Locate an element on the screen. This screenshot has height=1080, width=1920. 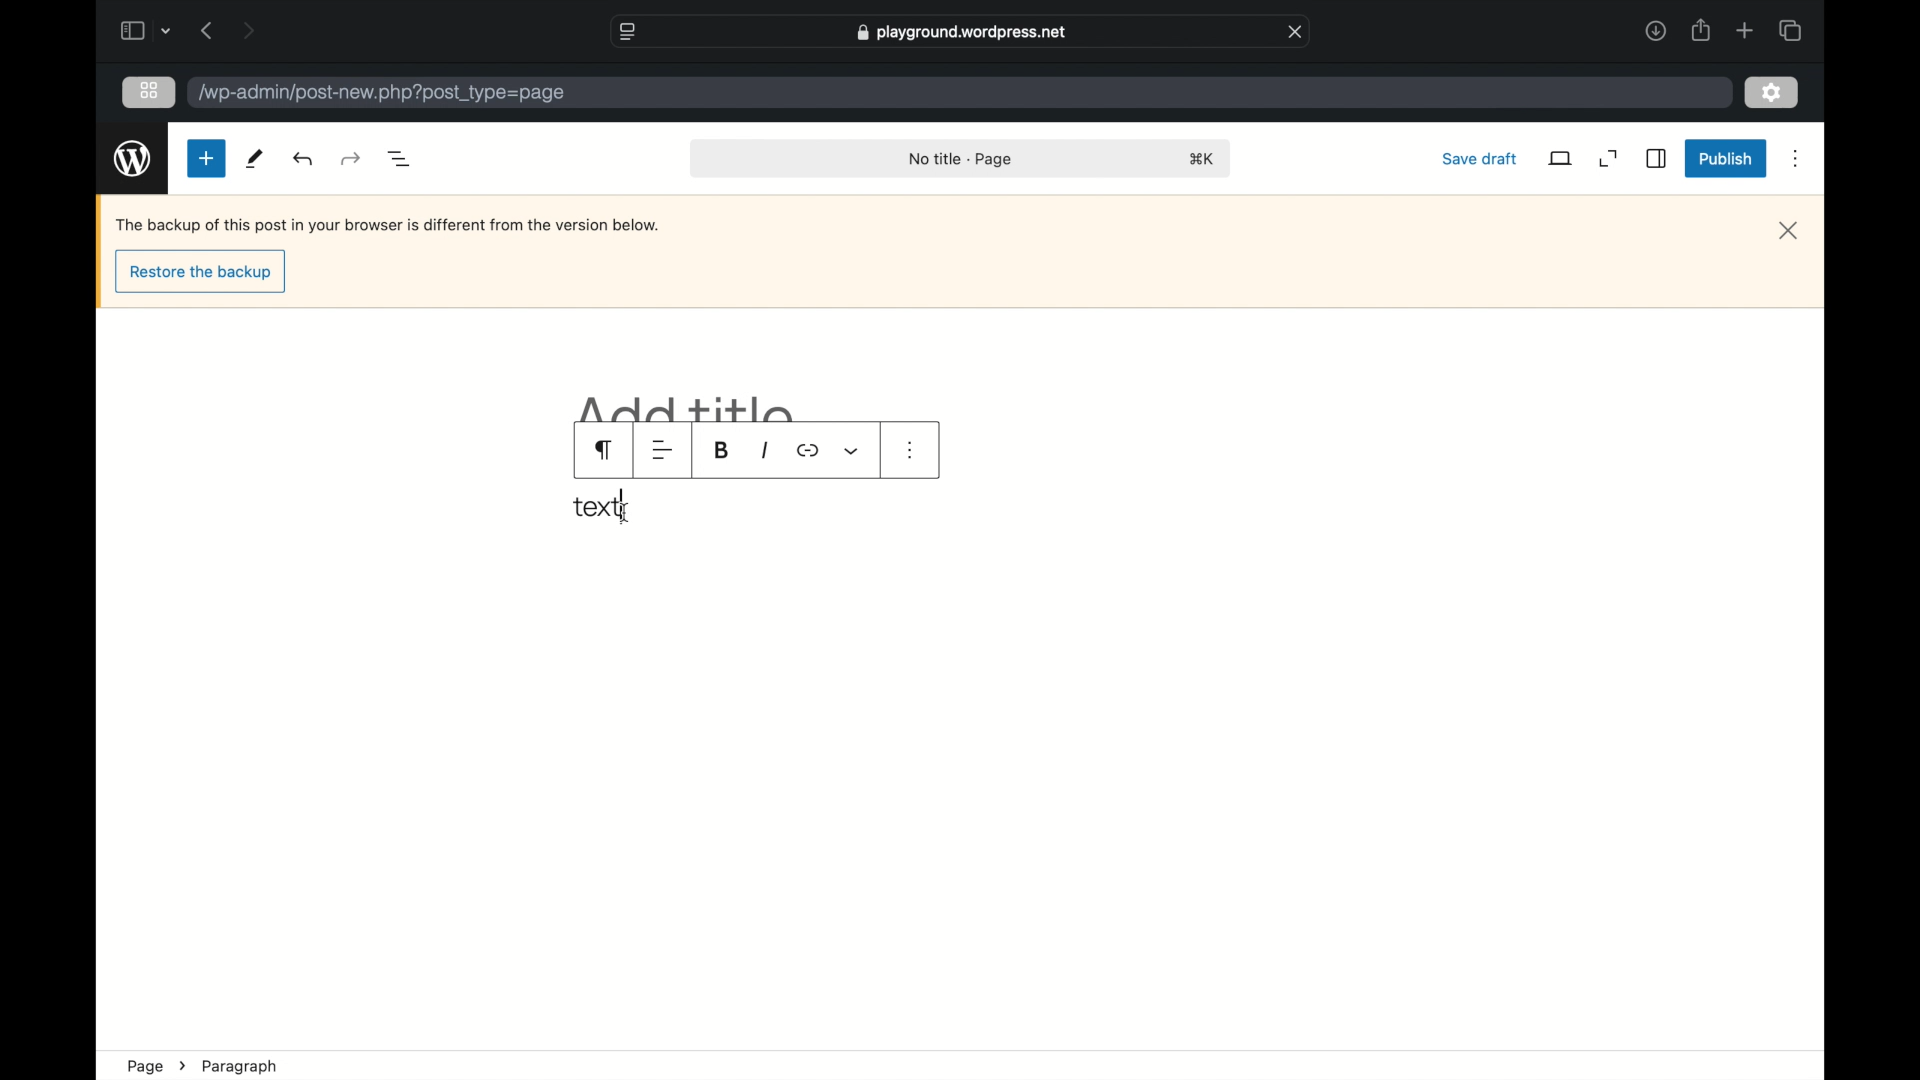
share is located at coordinates (1702, 30).